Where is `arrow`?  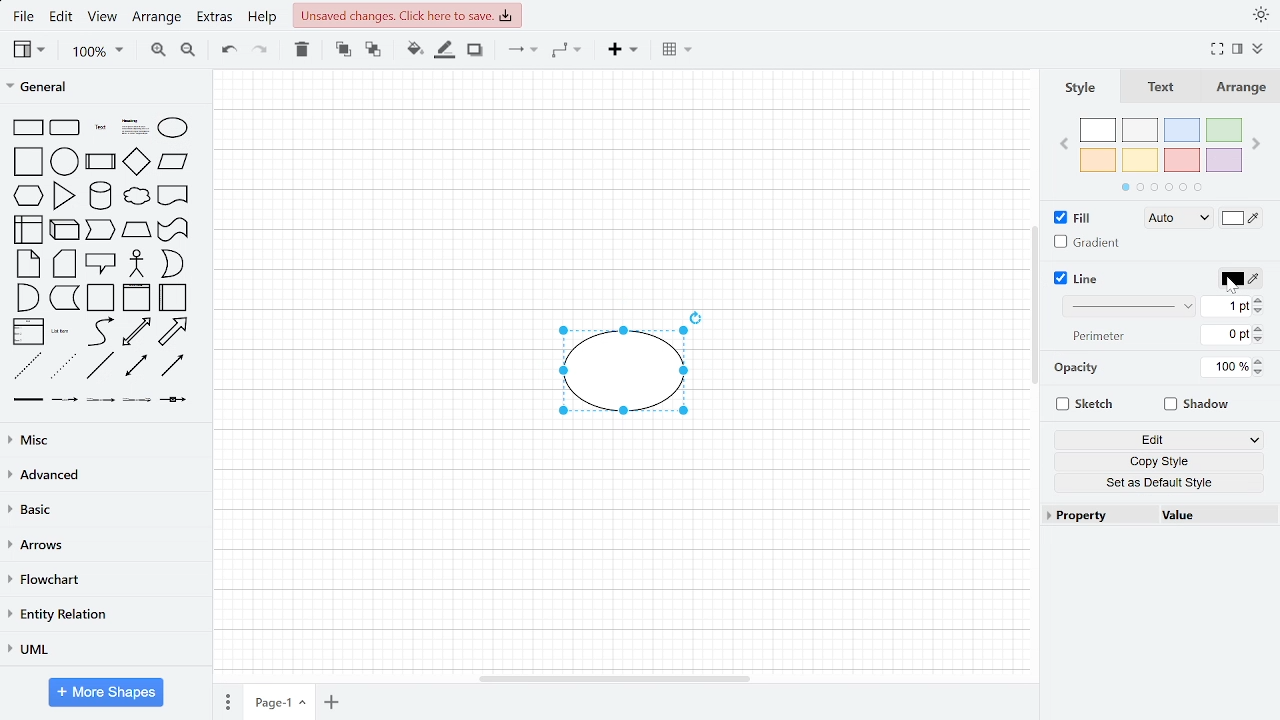
arrow is located at coordinates (175, 333).